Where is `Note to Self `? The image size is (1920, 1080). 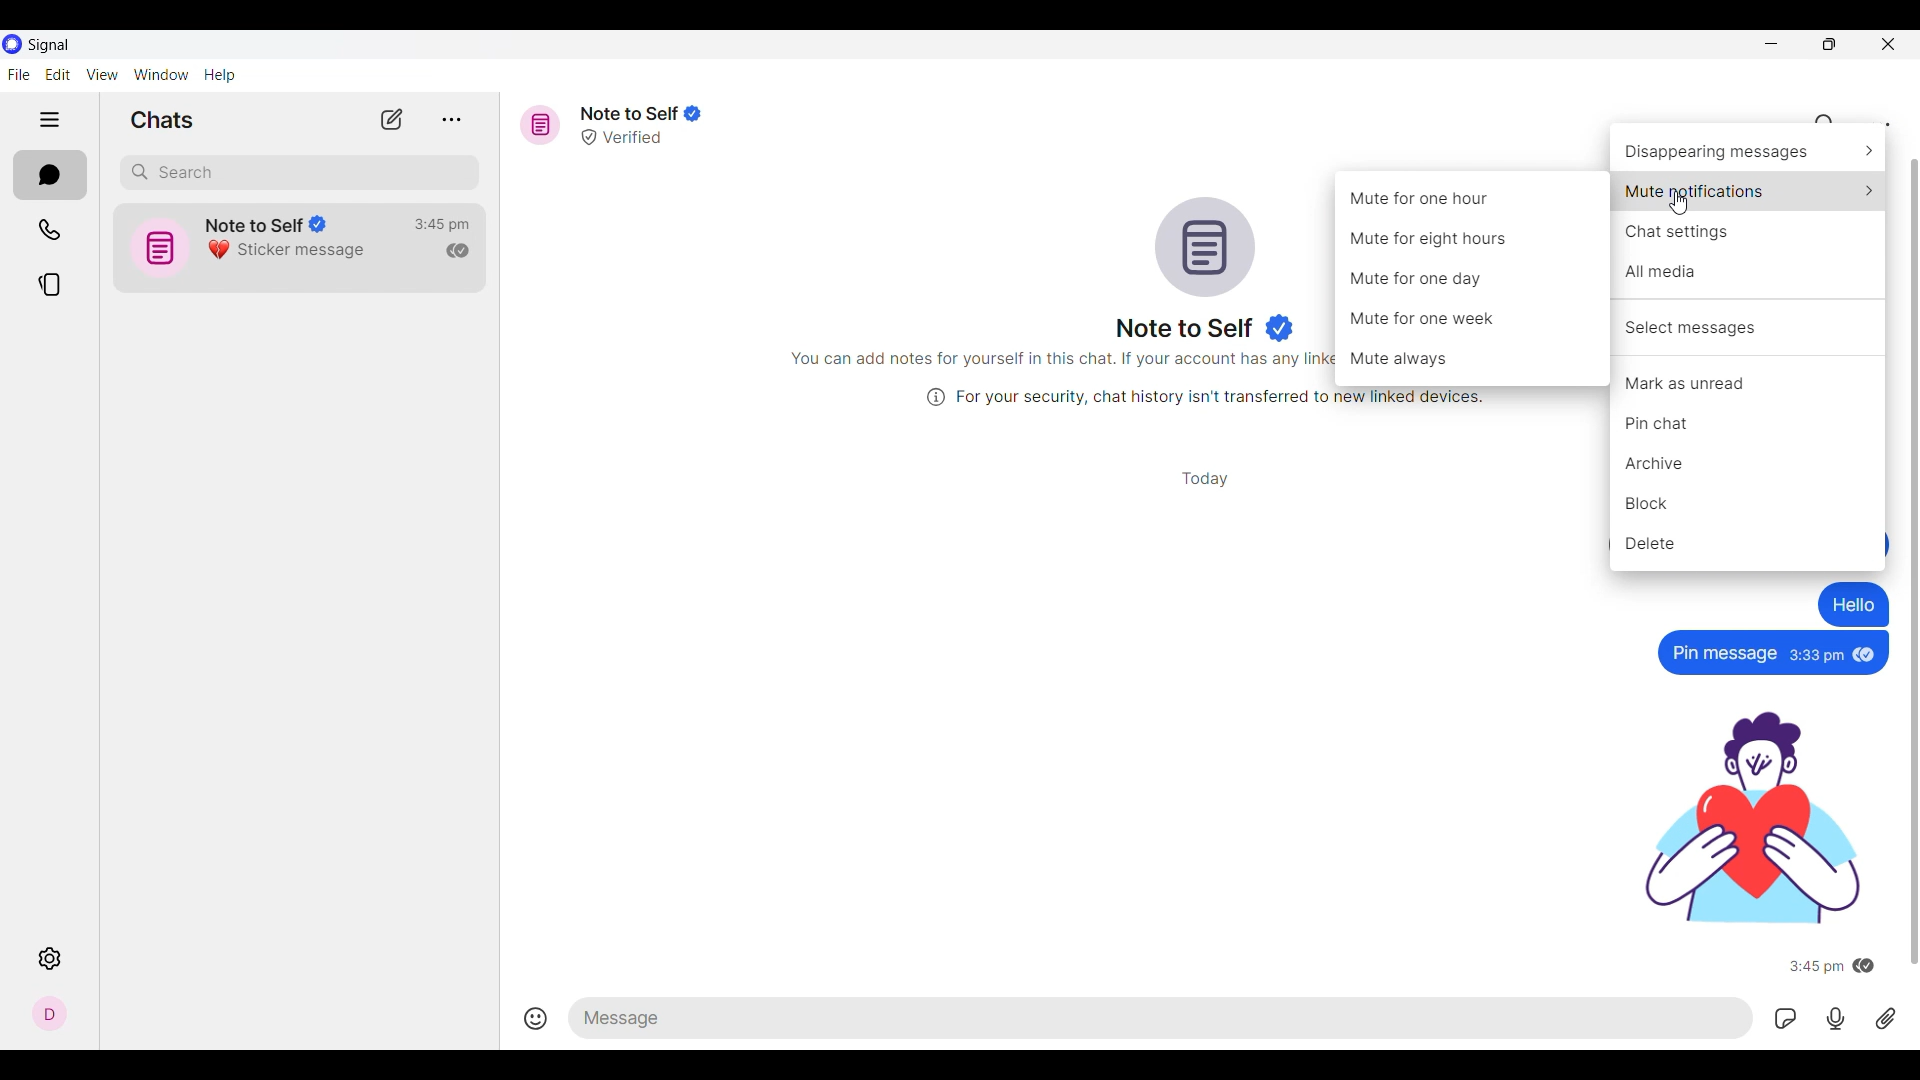 Note to Self  is located at coordinates (266, 221).